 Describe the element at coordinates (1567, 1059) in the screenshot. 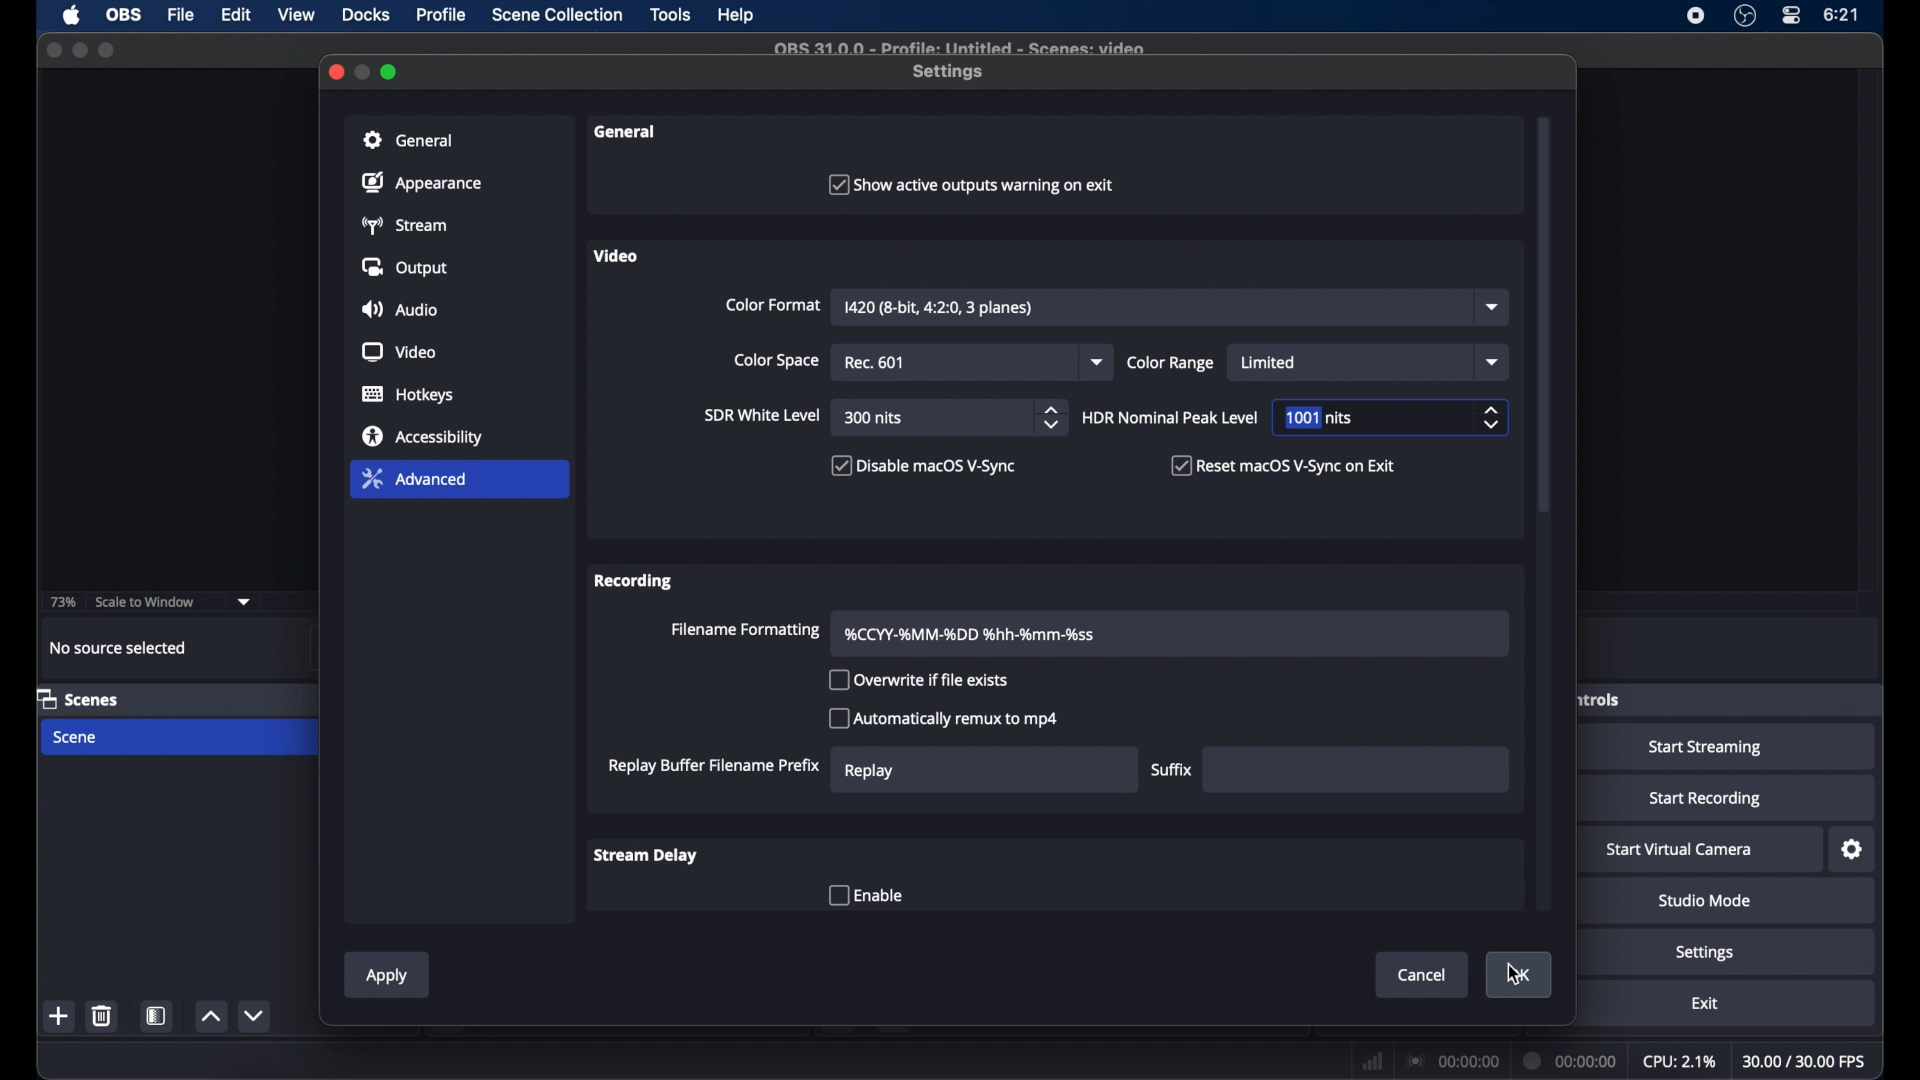

I see `duration` at that location.